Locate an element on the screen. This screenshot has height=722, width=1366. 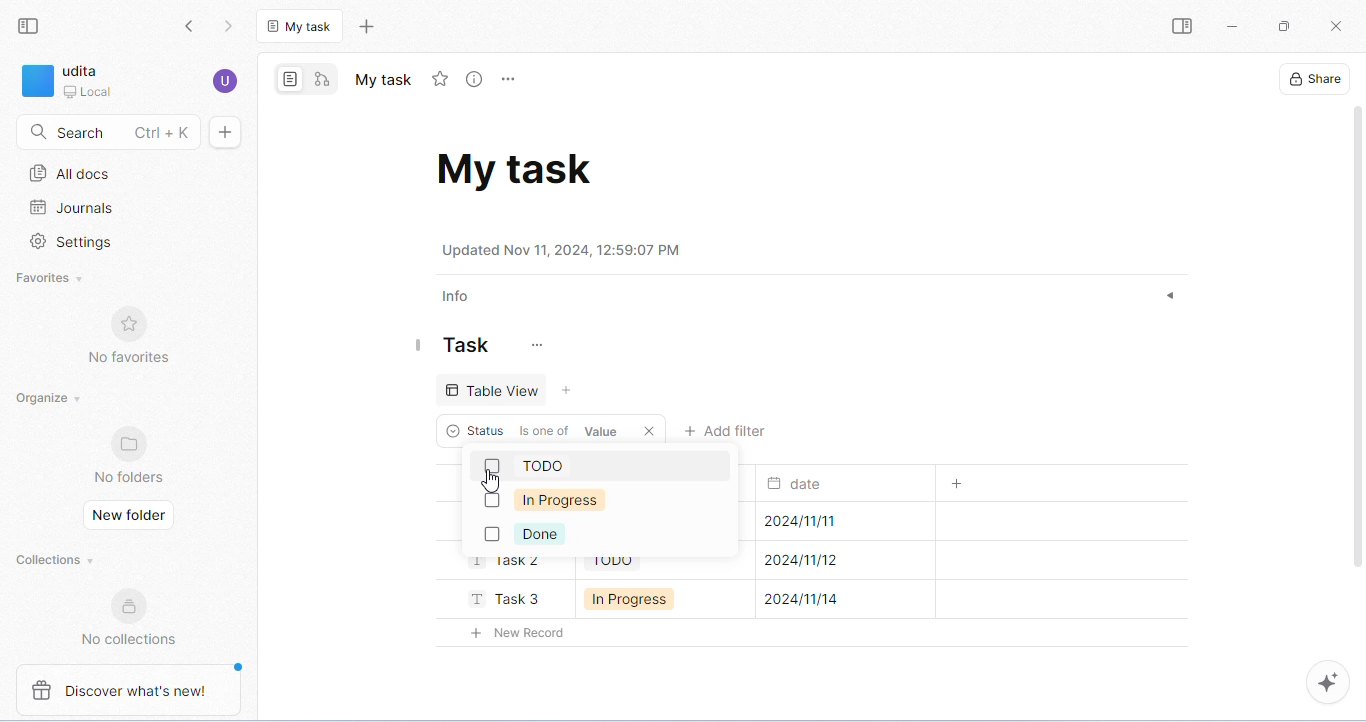
no folders is located at coordinates (130, 478).